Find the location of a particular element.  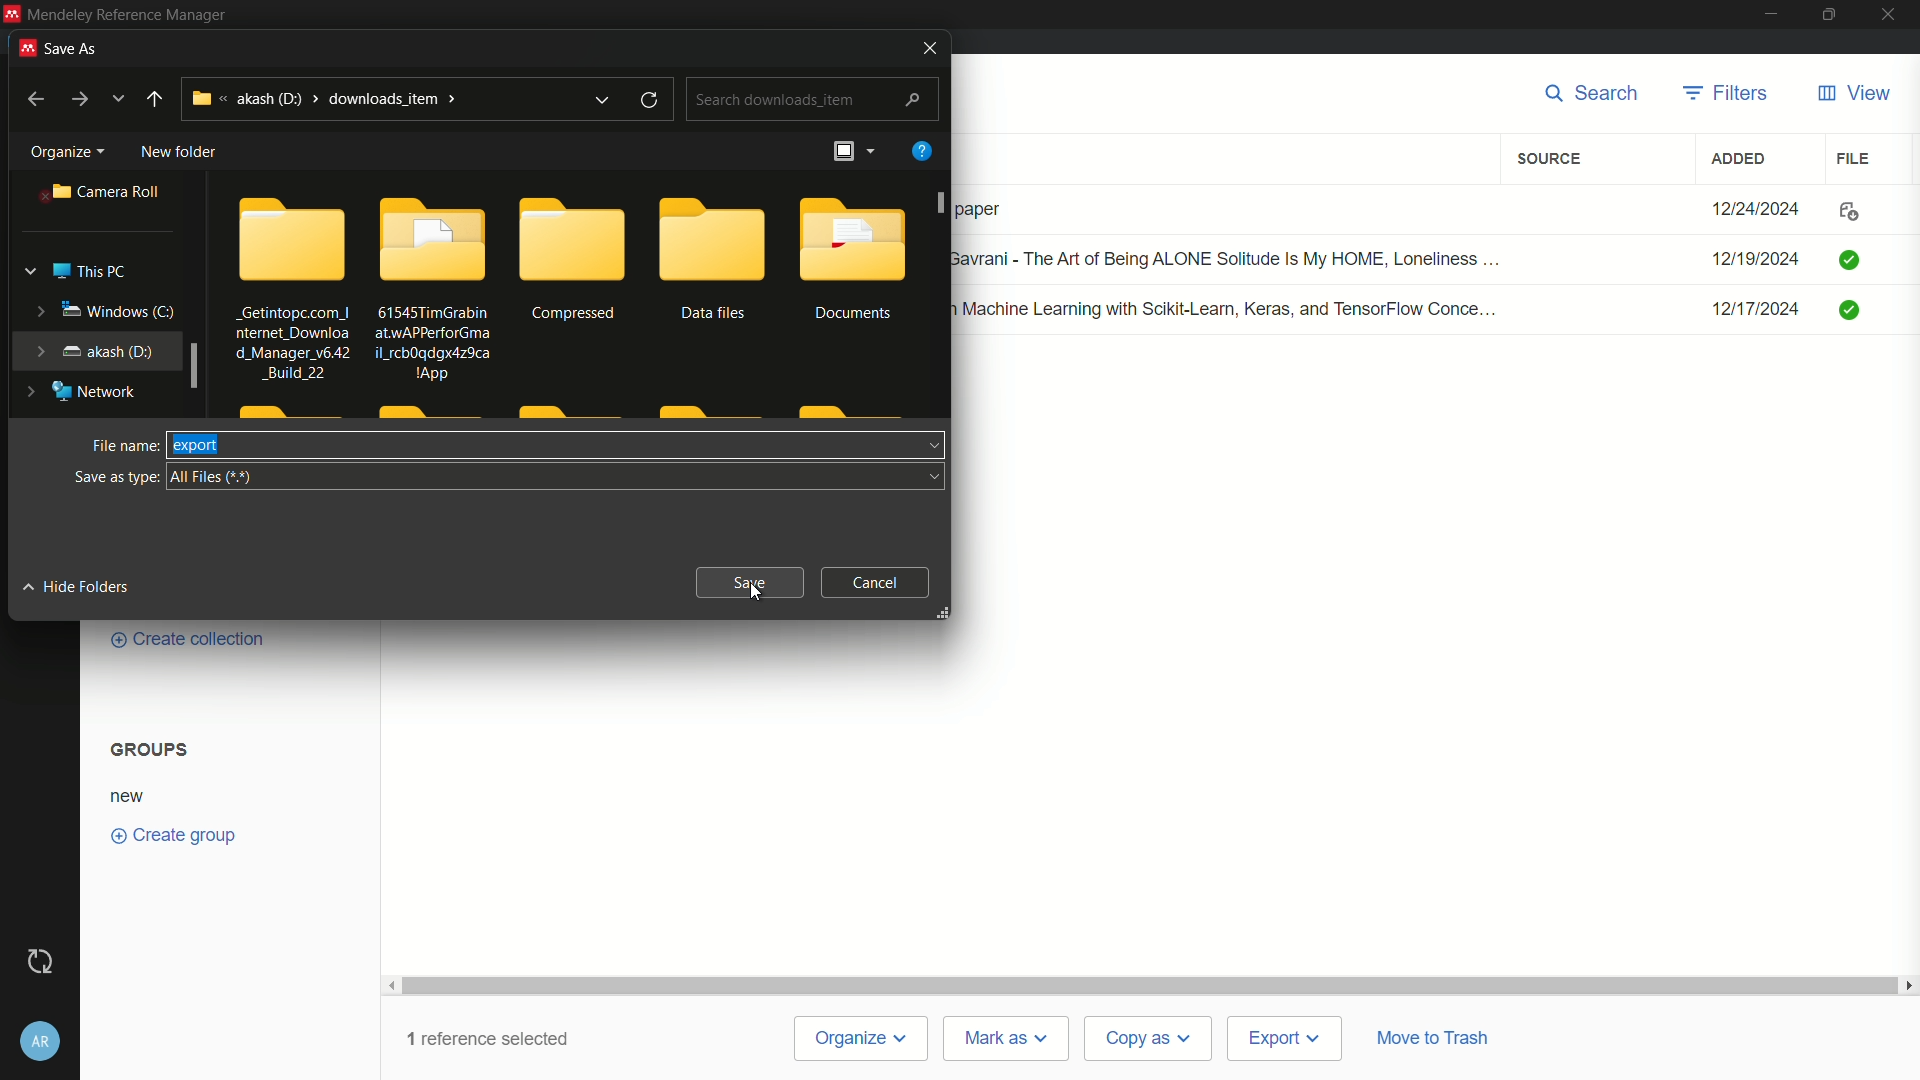

this pc is located at coordinates (73, 272).